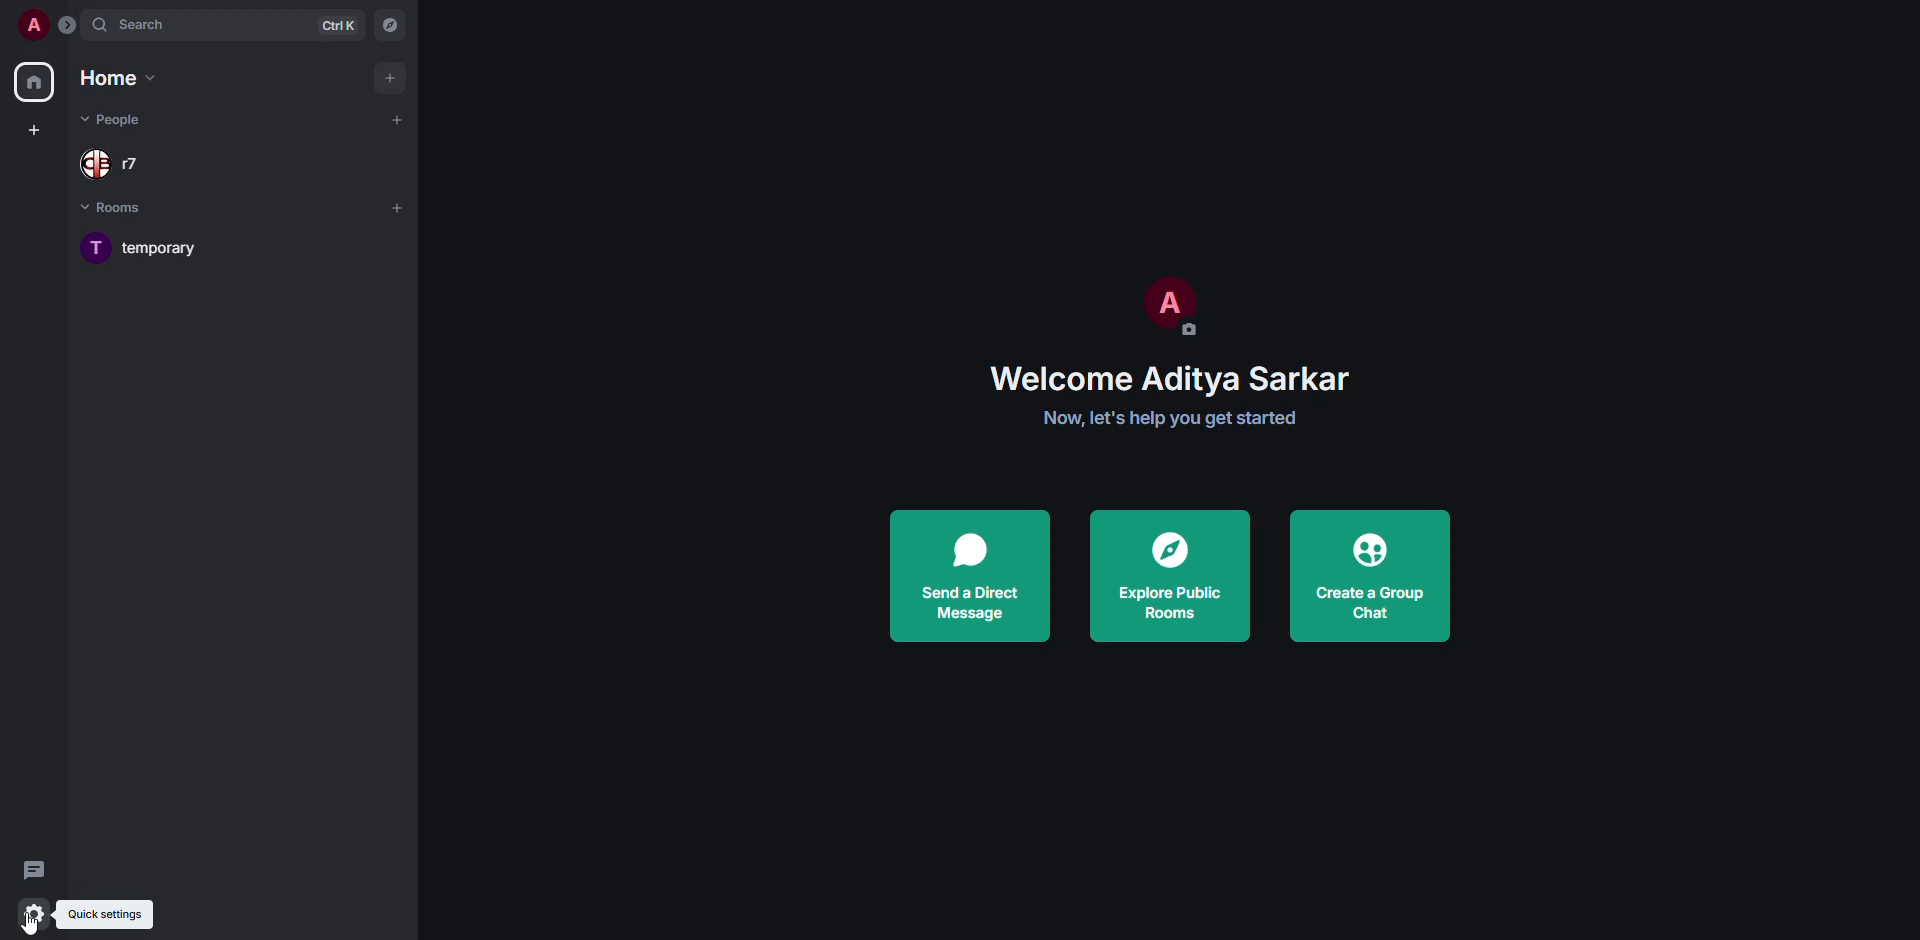  What do you see at coordinates (32, 912) in the screenshot?
I see `quick settings` at bounding box center [32, 912].